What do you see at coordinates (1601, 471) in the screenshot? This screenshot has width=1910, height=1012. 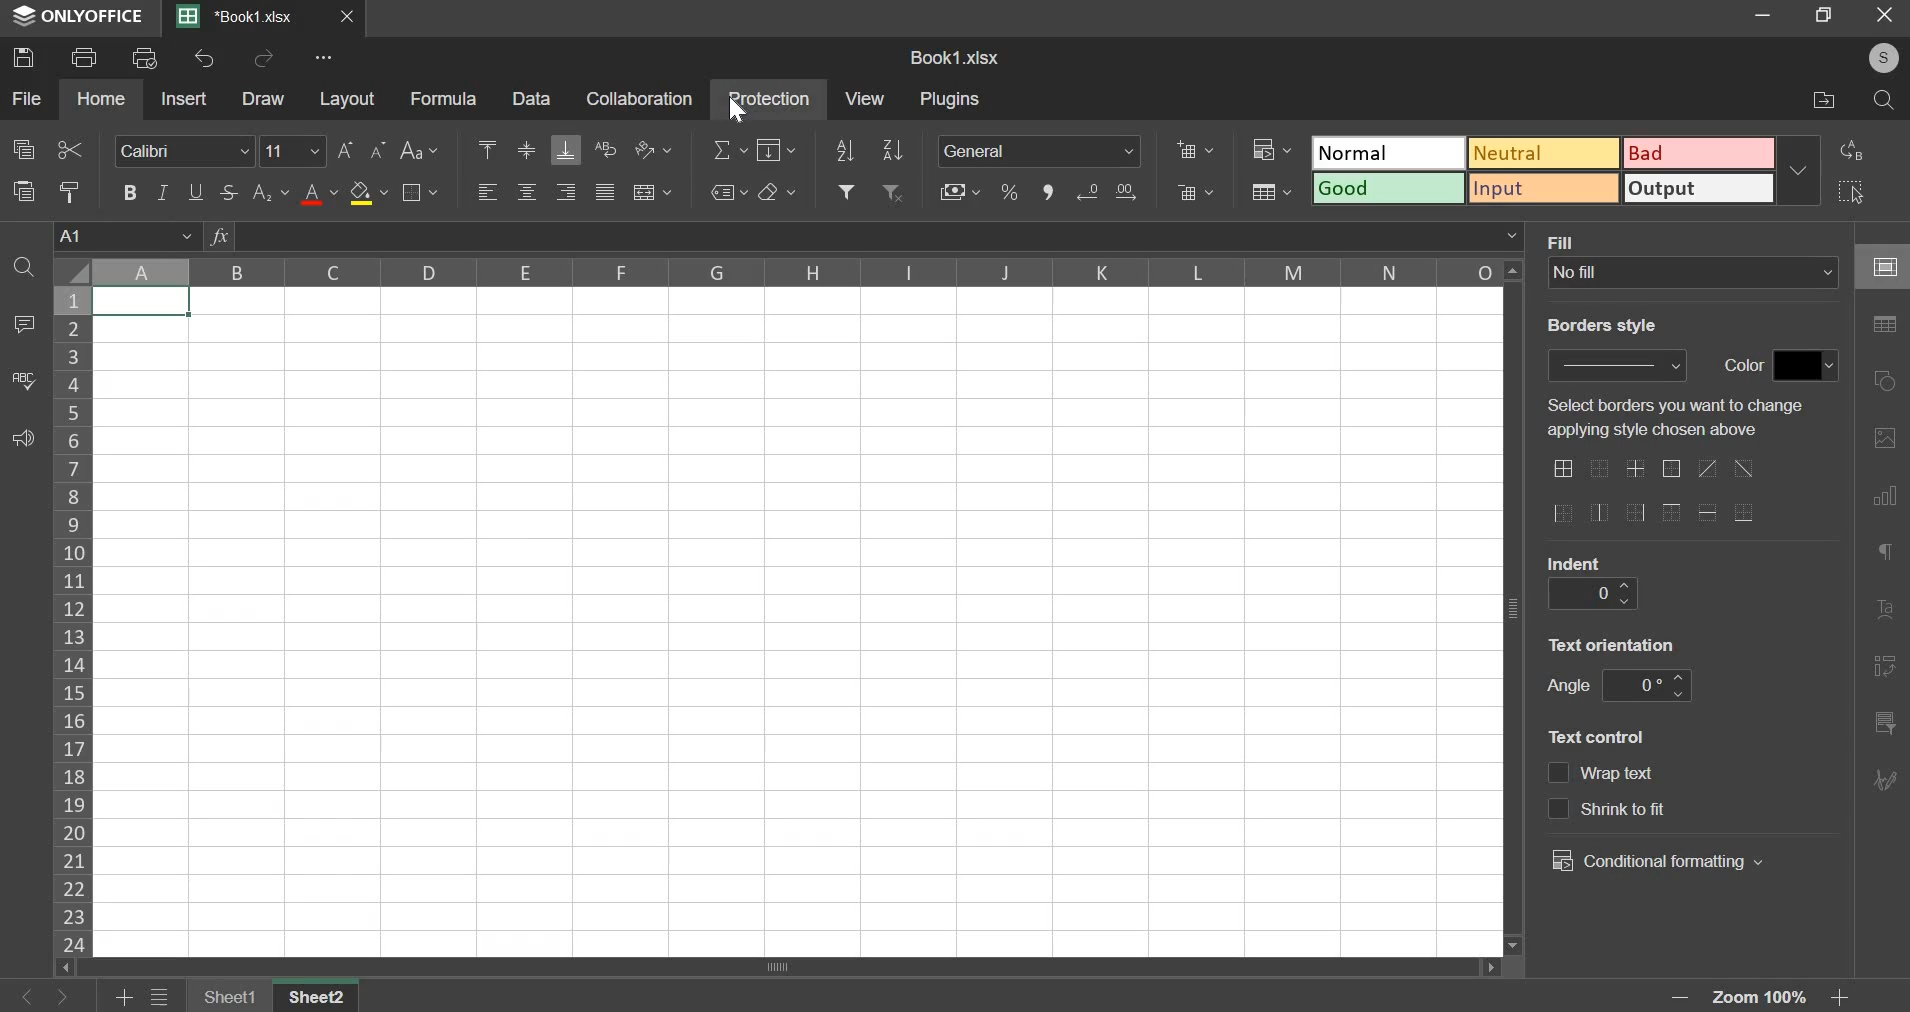 I see `border options` at bounding box center [1601, 471].